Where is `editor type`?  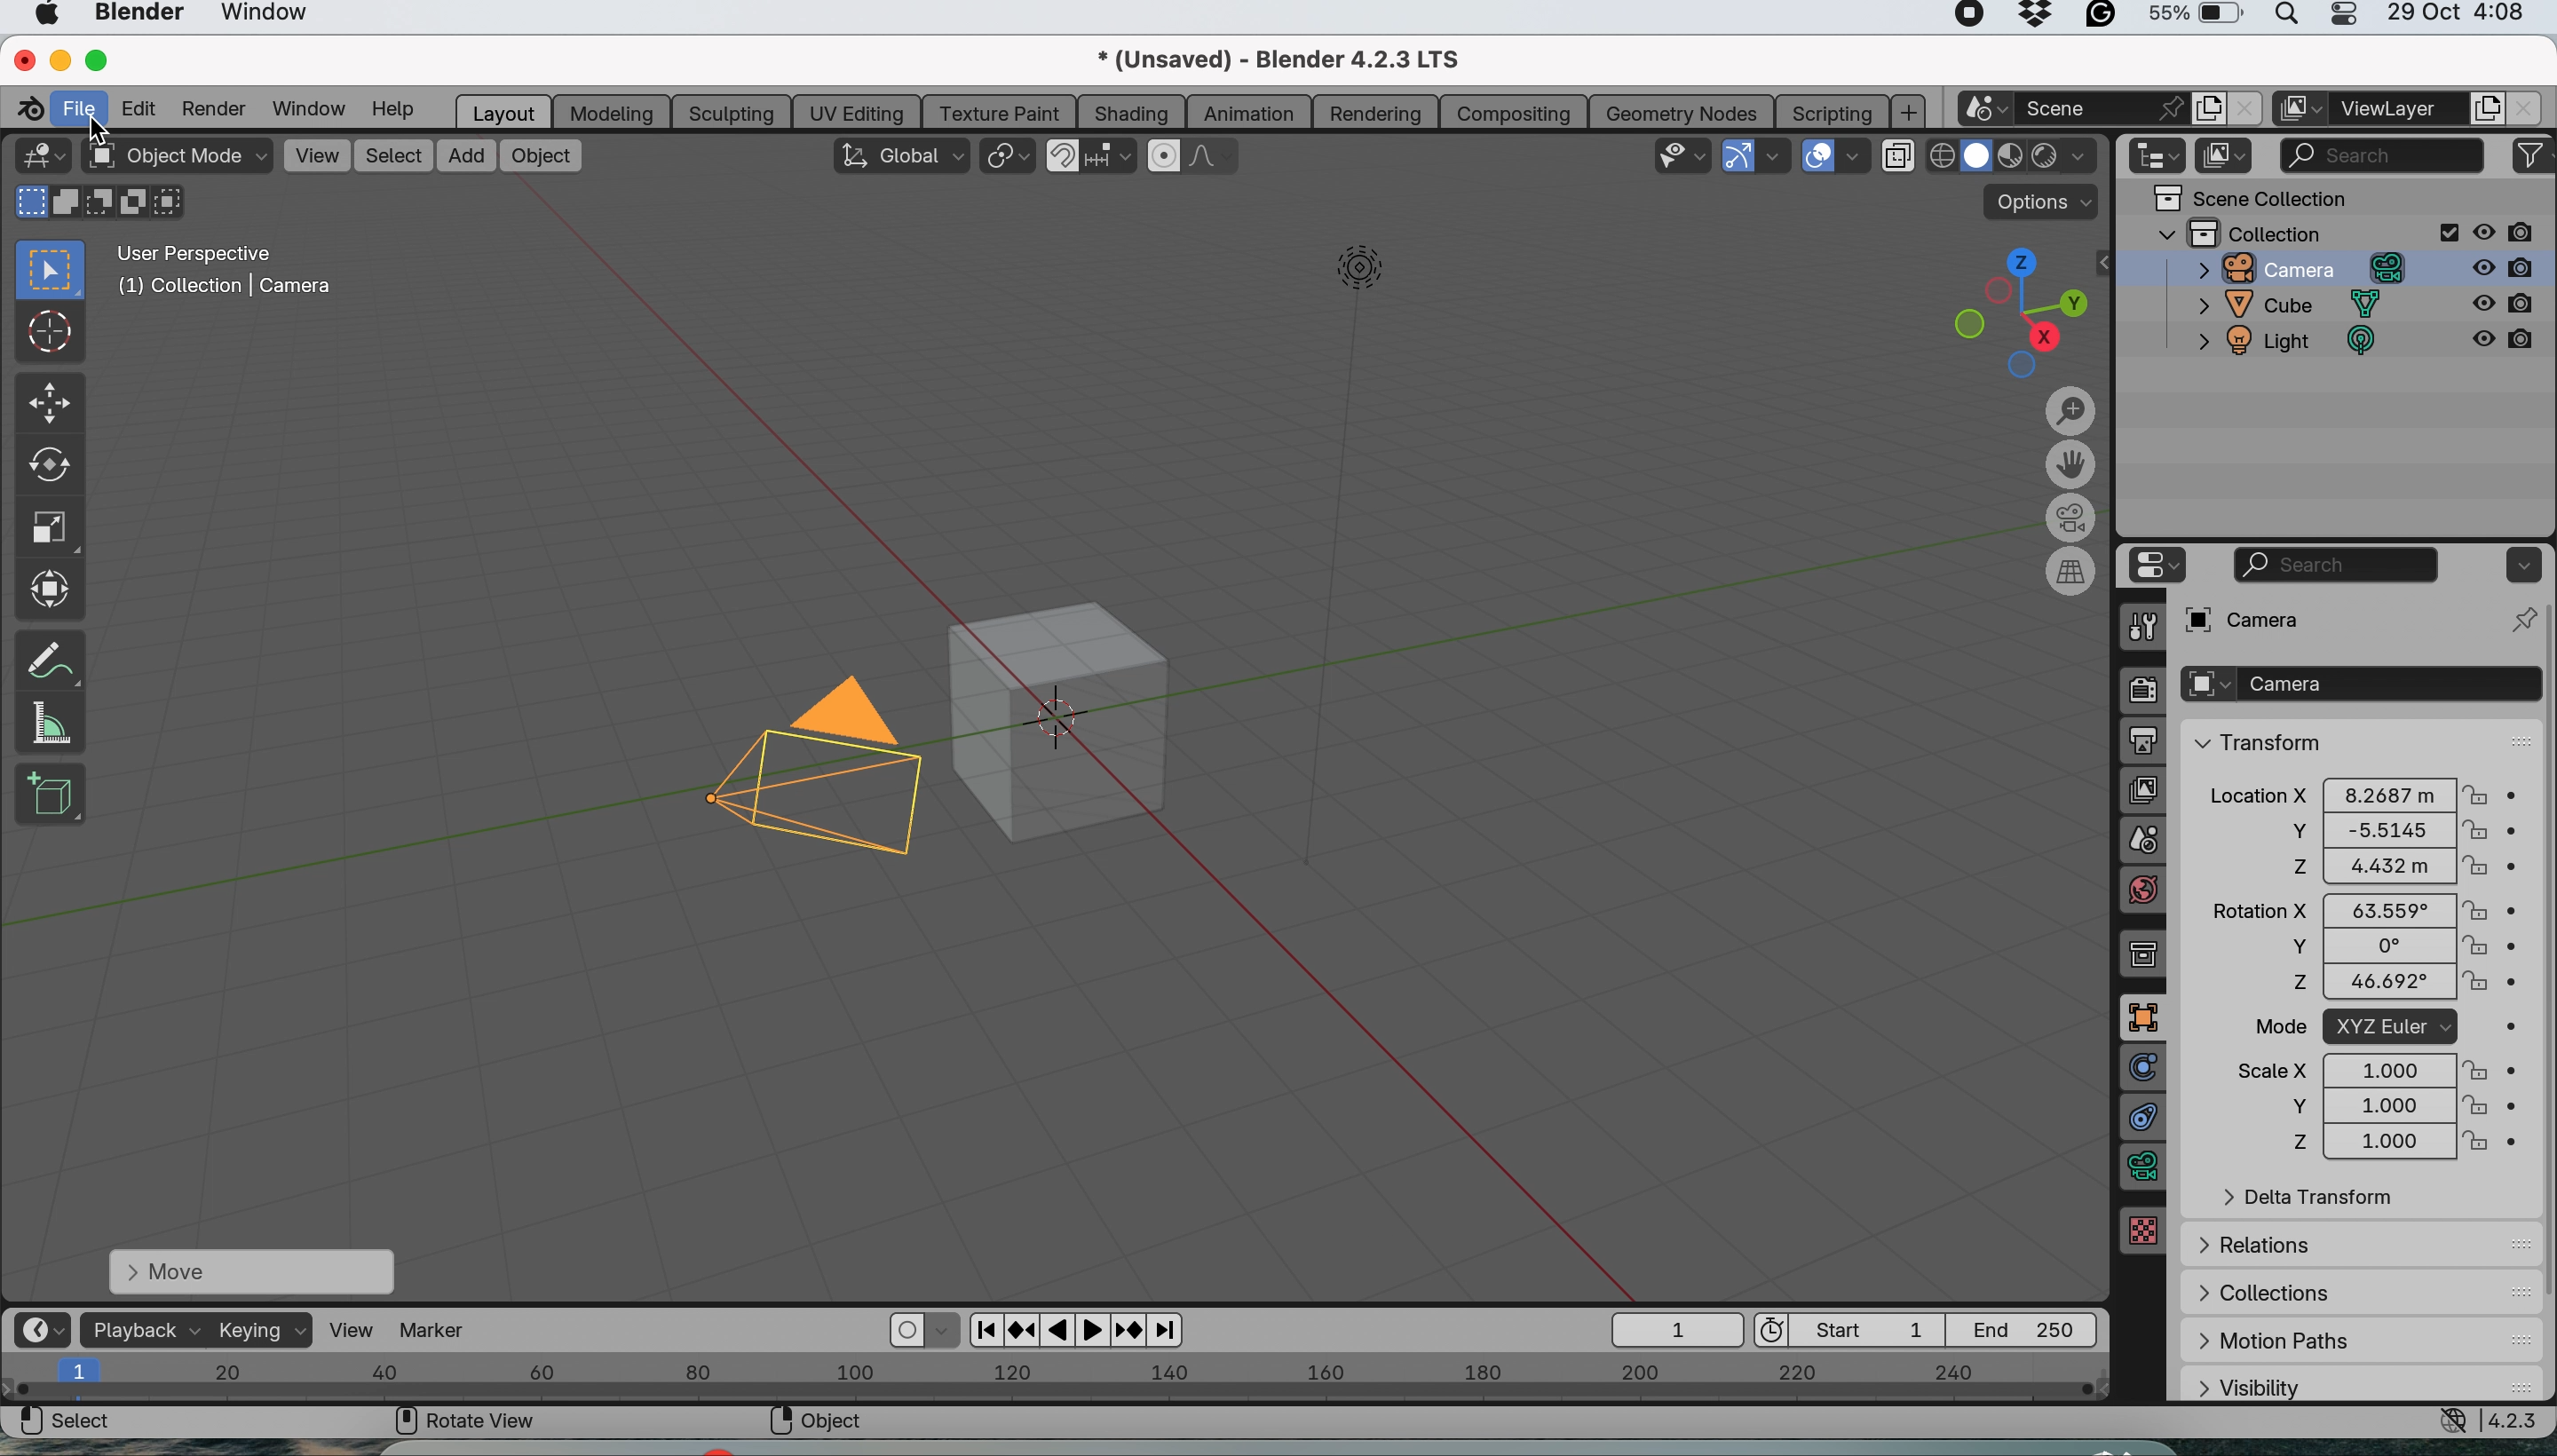 editor type is located at coordinates (2160, 156).